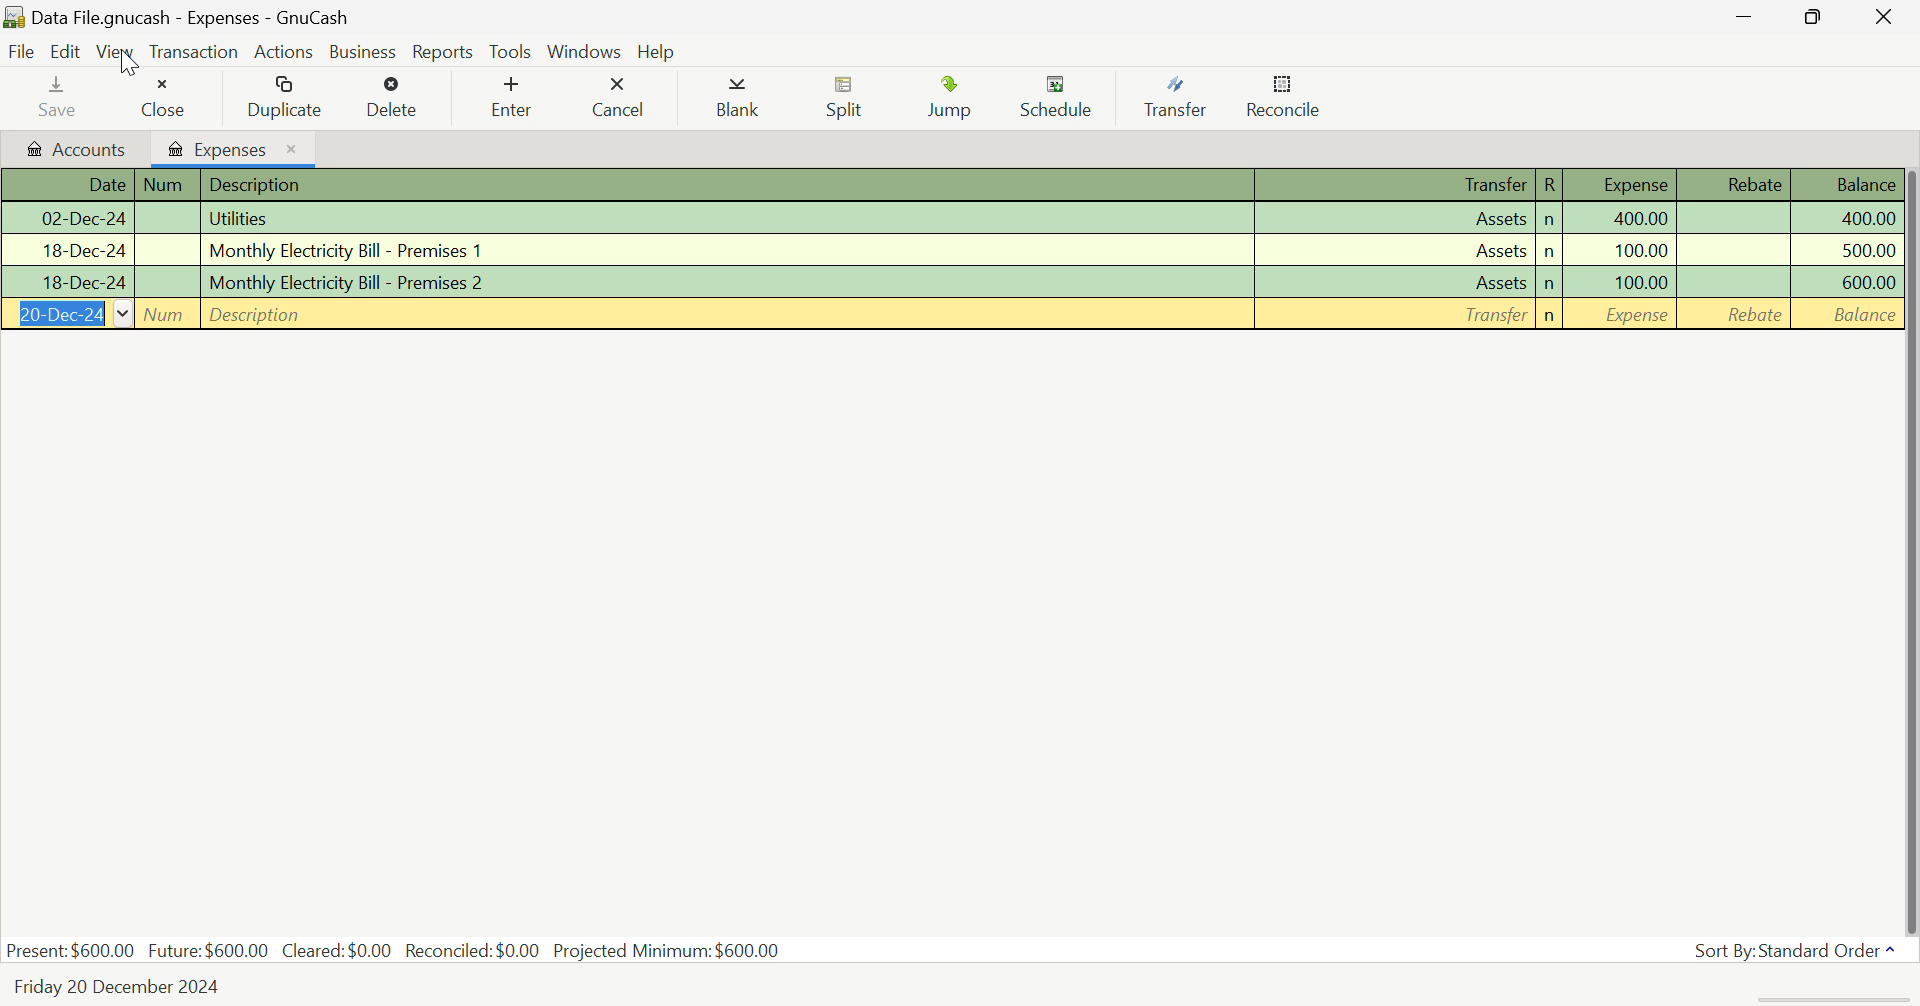  I want to click on Rebate, so click(1735, 185).